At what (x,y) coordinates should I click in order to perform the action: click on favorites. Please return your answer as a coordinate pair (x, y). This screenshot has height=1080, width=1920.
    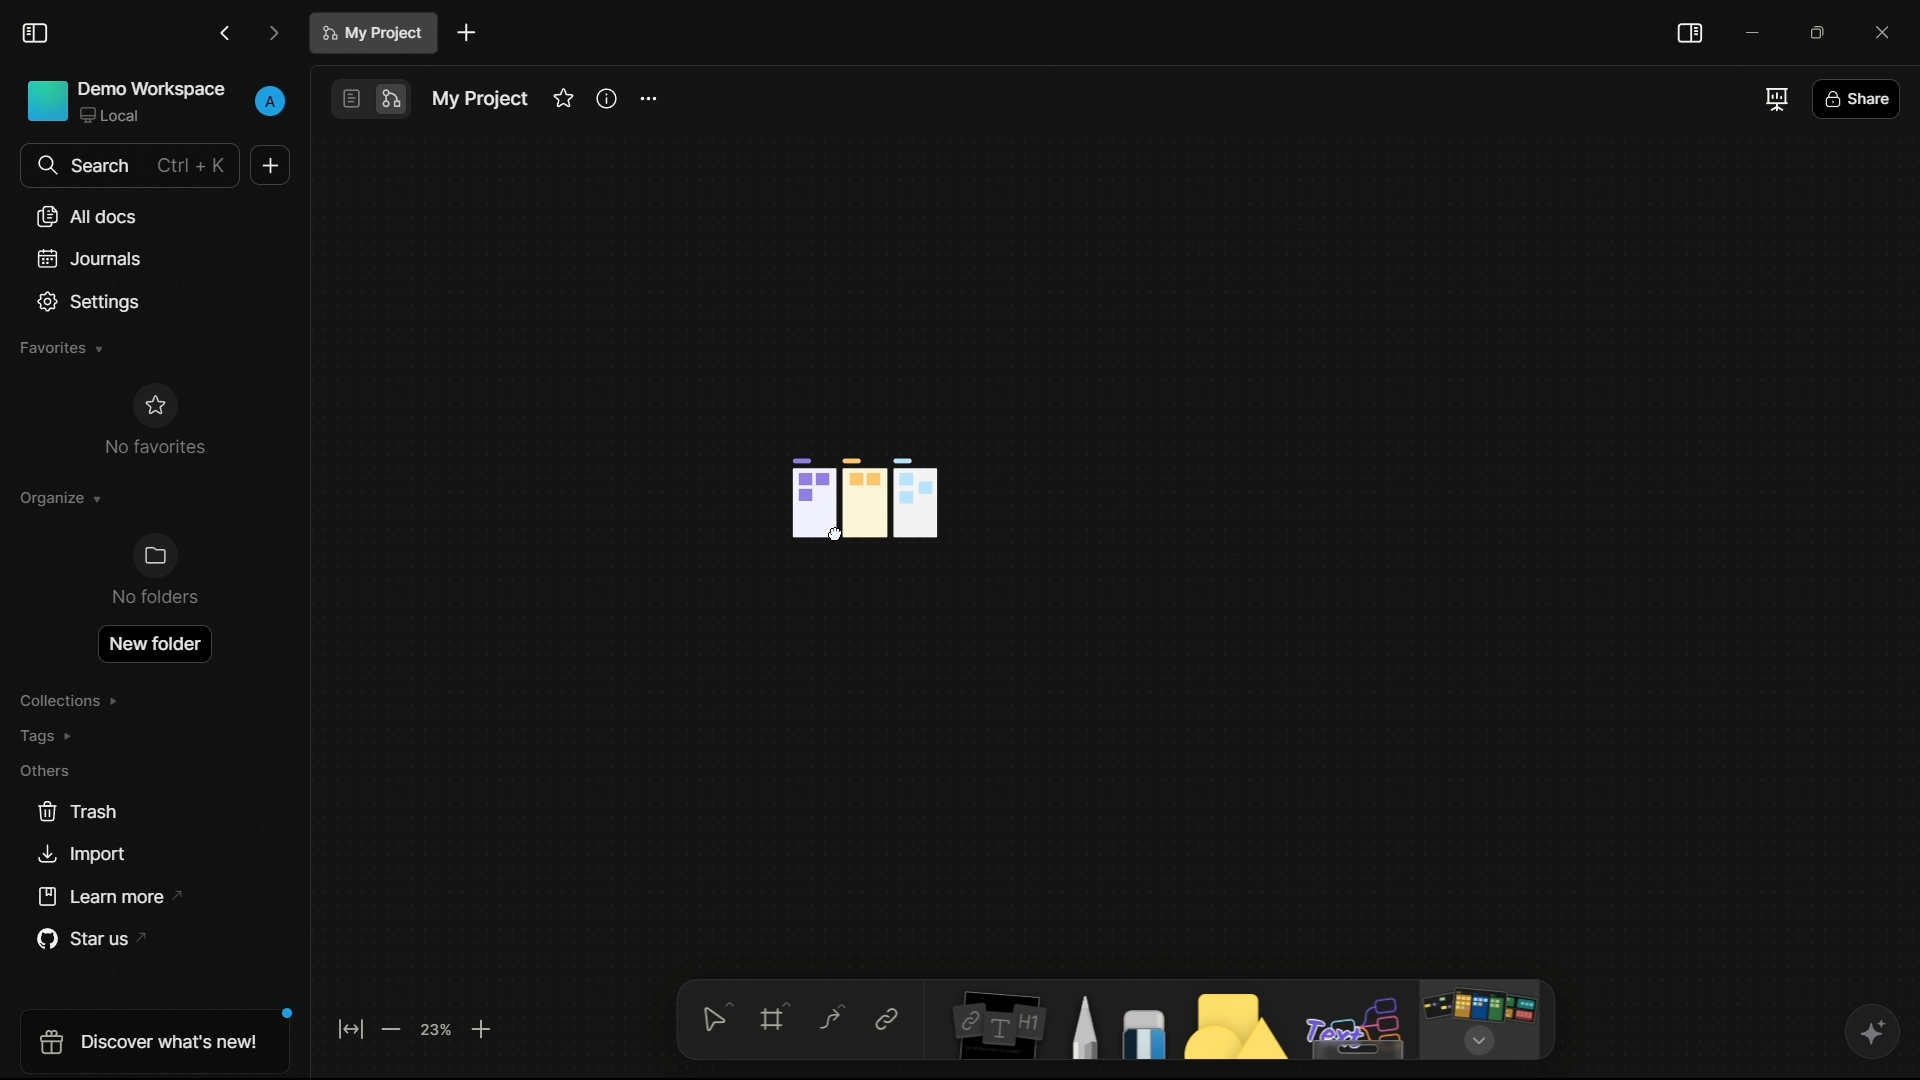
    Looking at the image, I should click on (563, 98).